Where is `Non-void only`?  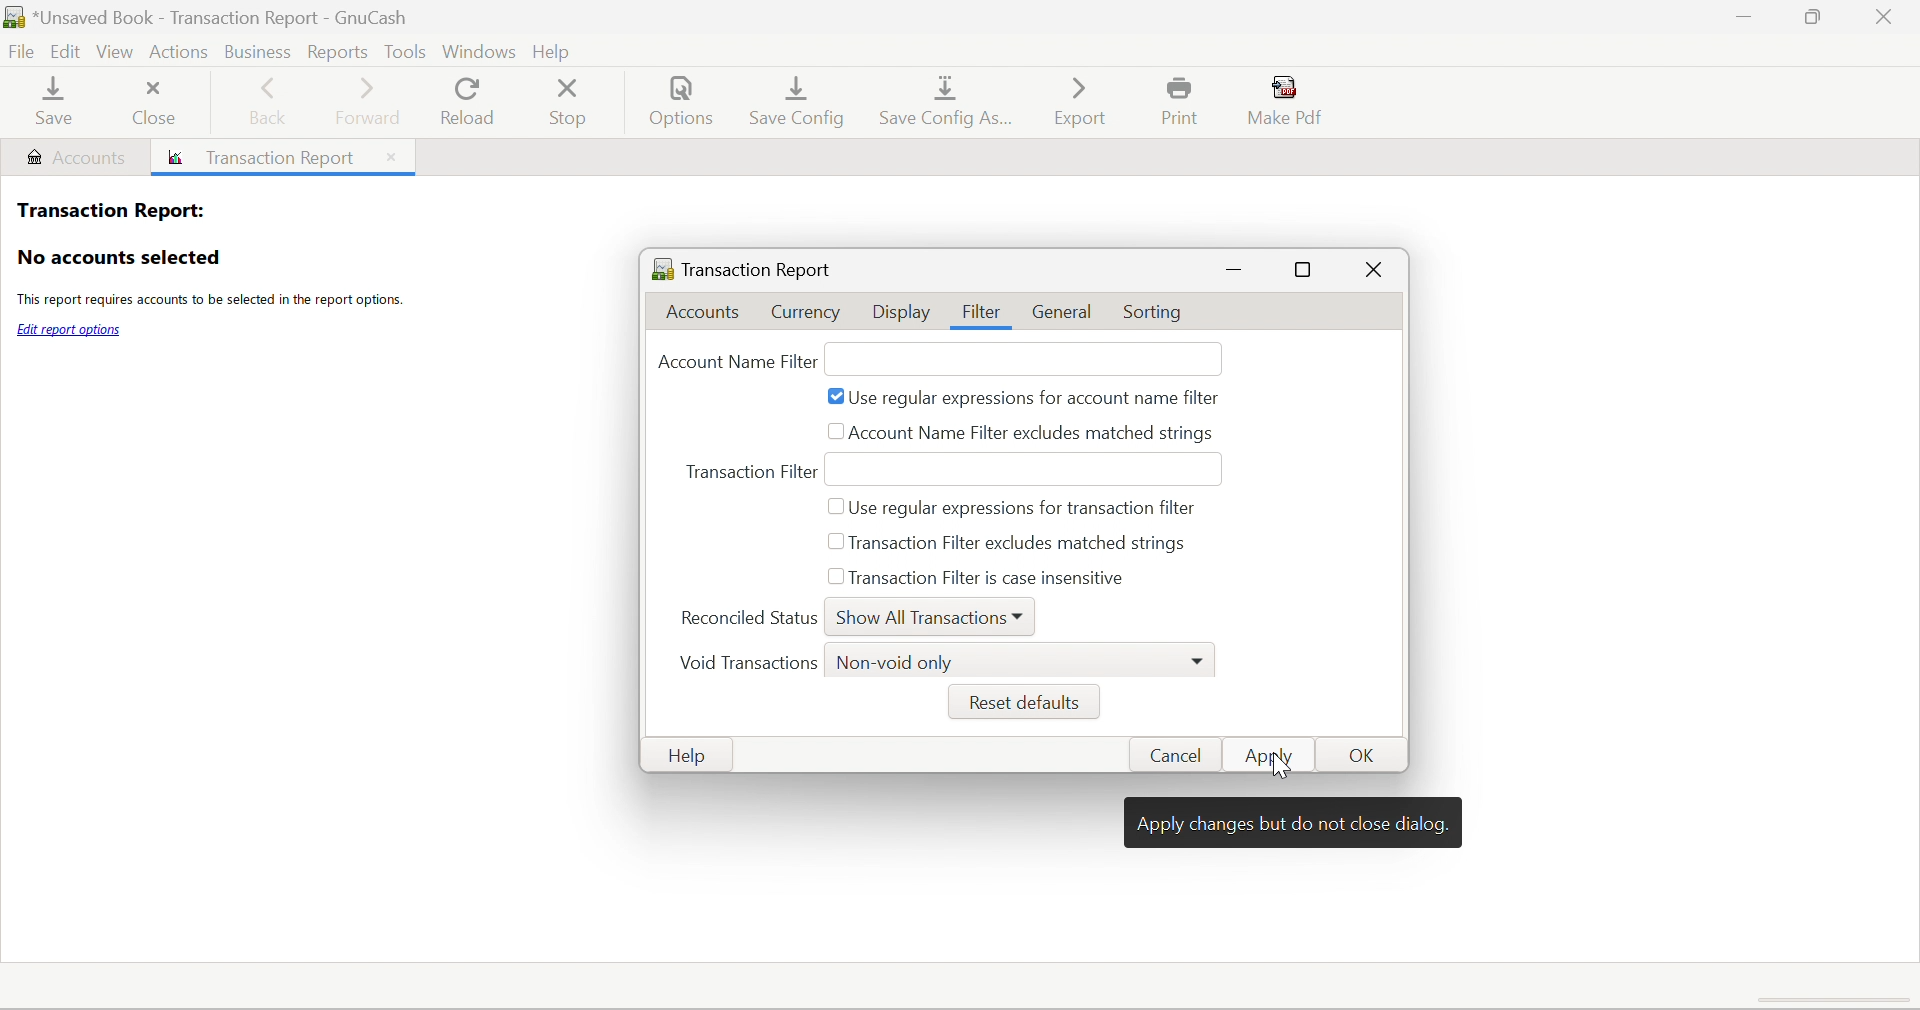
Non-void only is located at coordinates (897, 664).